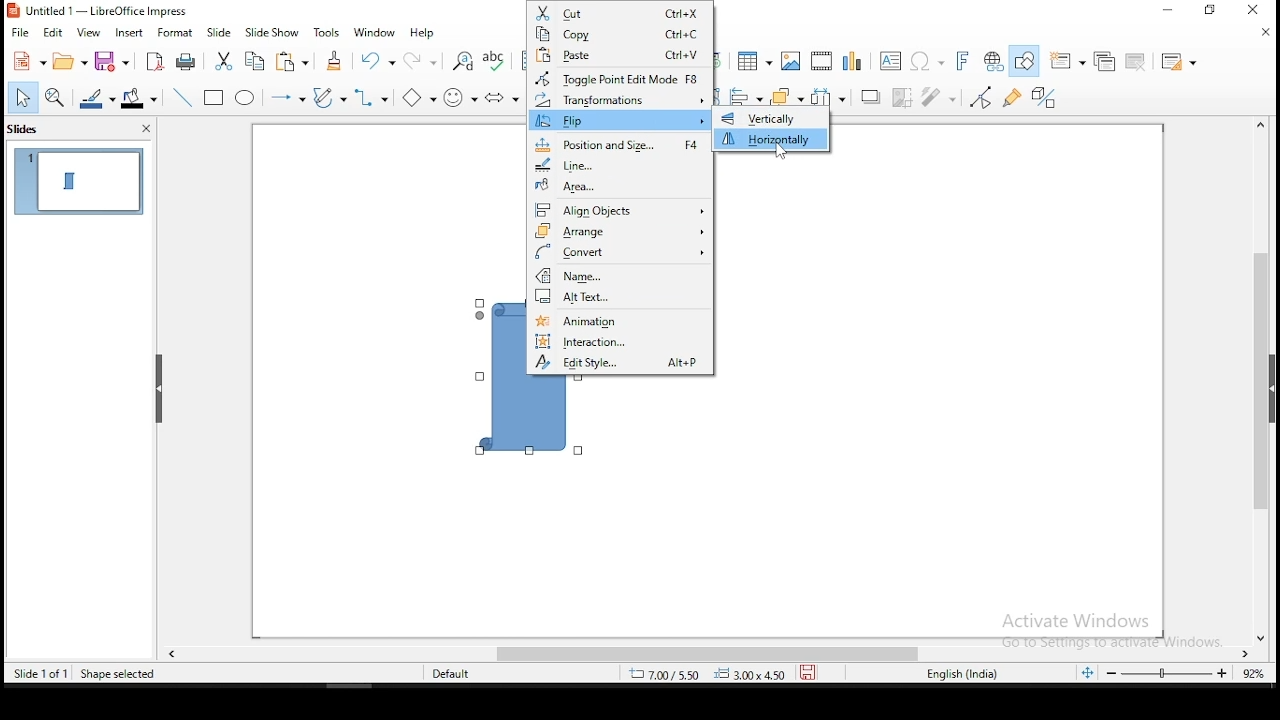  Describe the element at coordinates (1181, 62) in the screenshot. I see `slide layout` at that location.